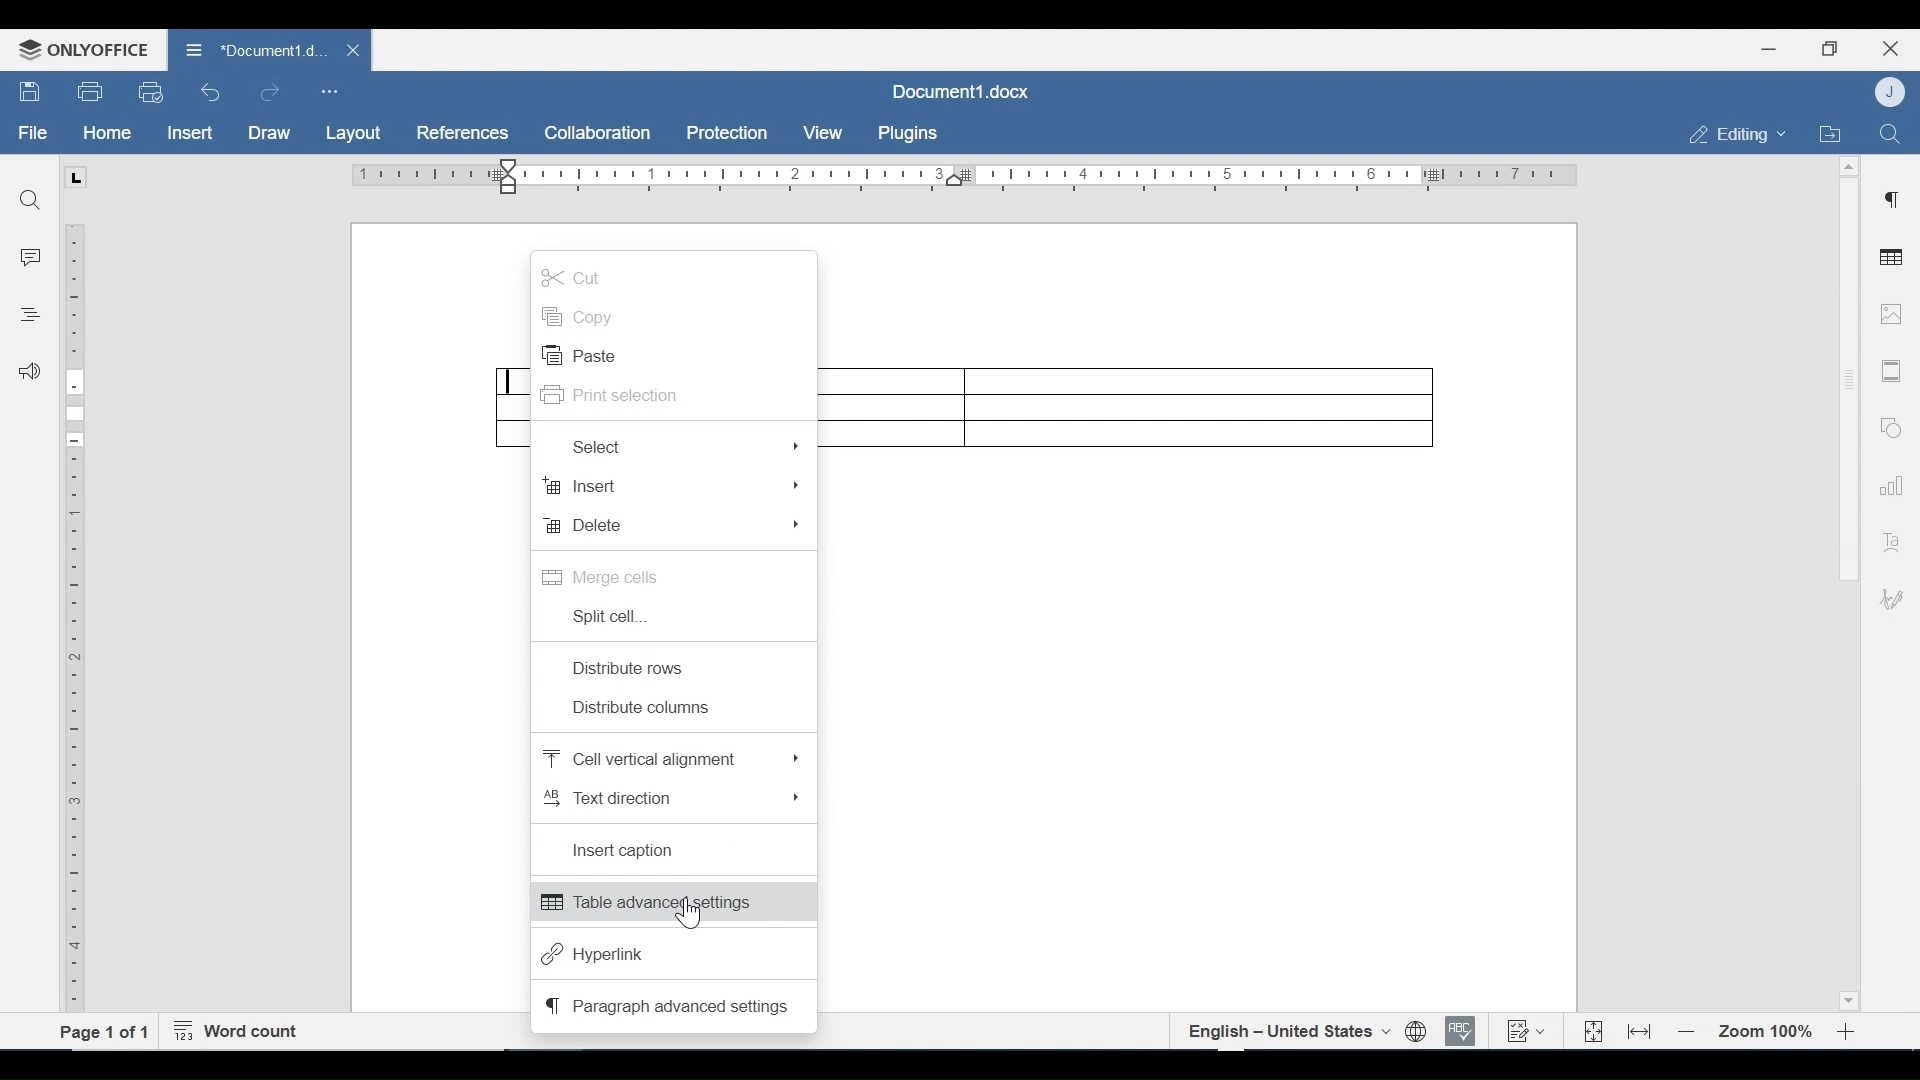 This screenshot has height=1080, width=1920. What do you see at coordinates (1461, 1031) in the screenshot?
I see `Spell checking` at bounding box center [1461, 1031].